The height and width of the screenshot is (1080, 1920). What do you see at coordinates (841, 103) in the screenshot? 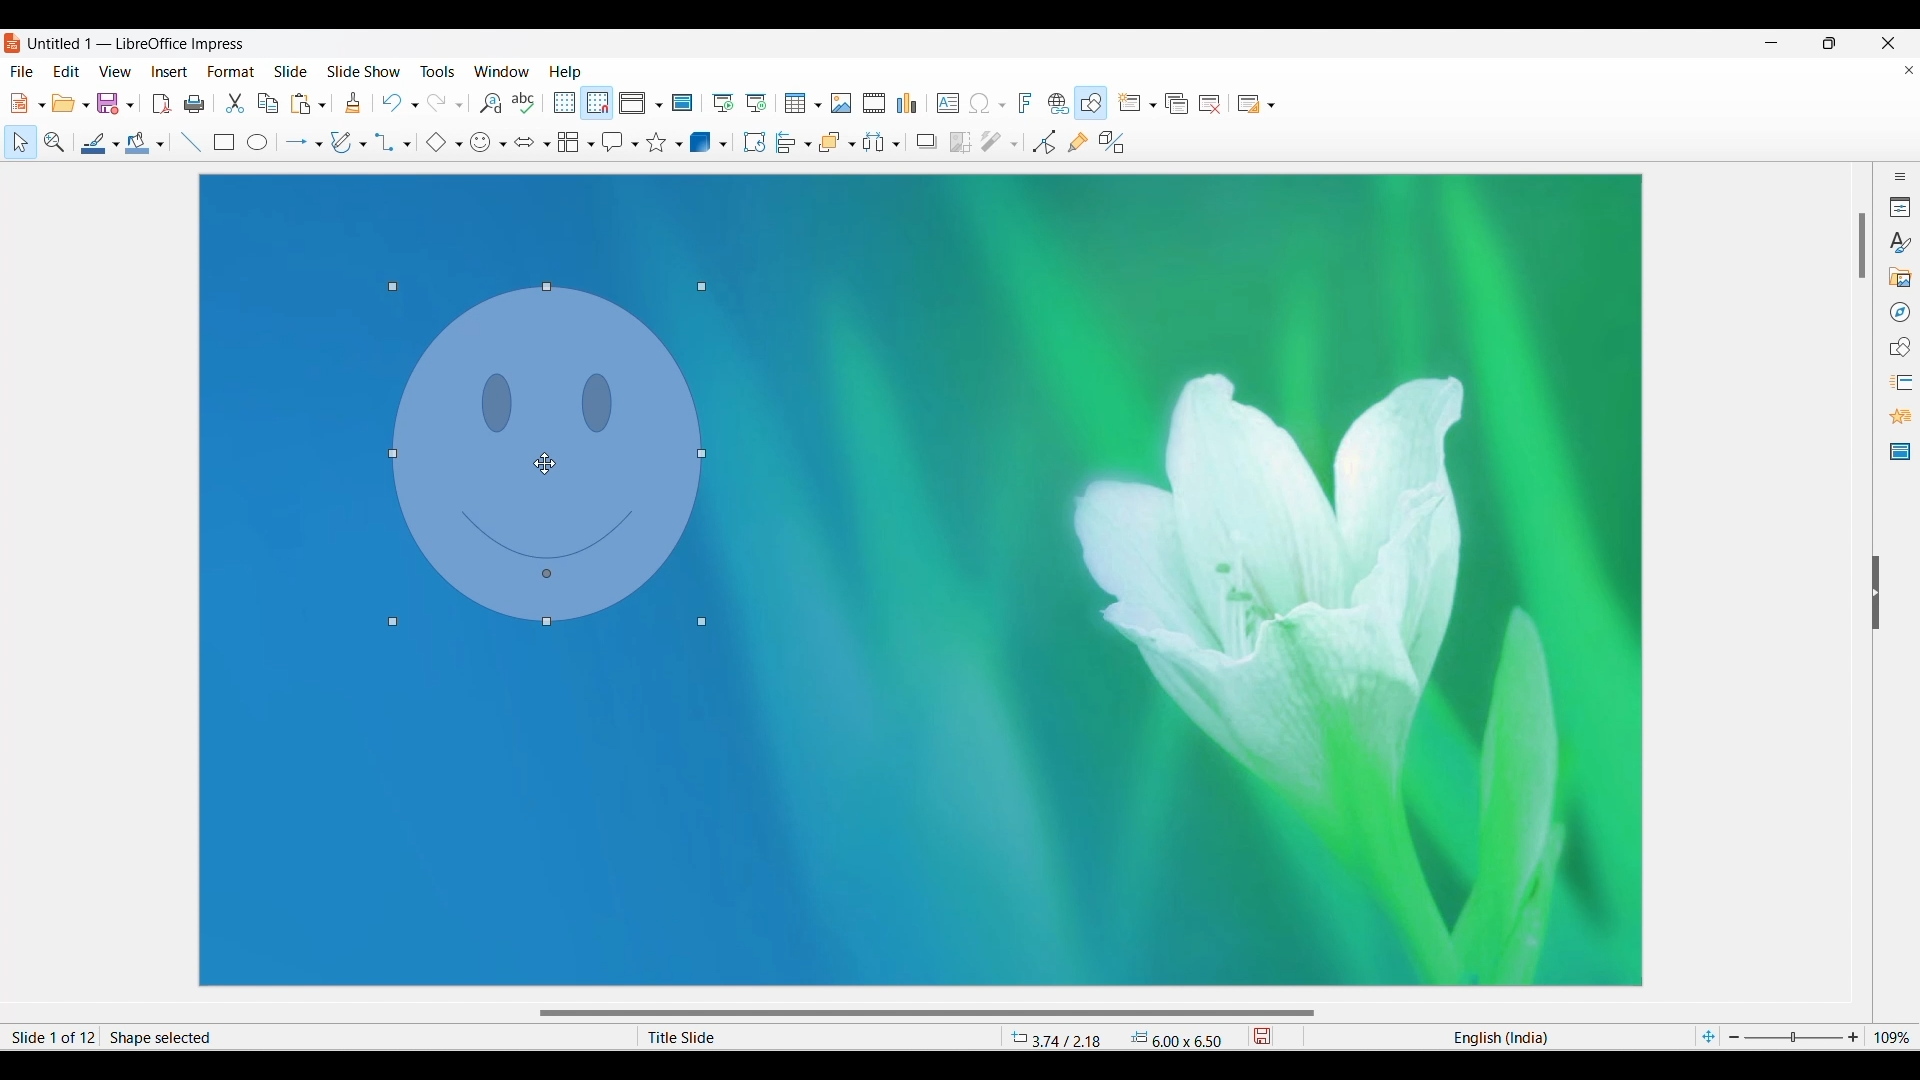
I see `Insert image` at bounding box center [841, 103].